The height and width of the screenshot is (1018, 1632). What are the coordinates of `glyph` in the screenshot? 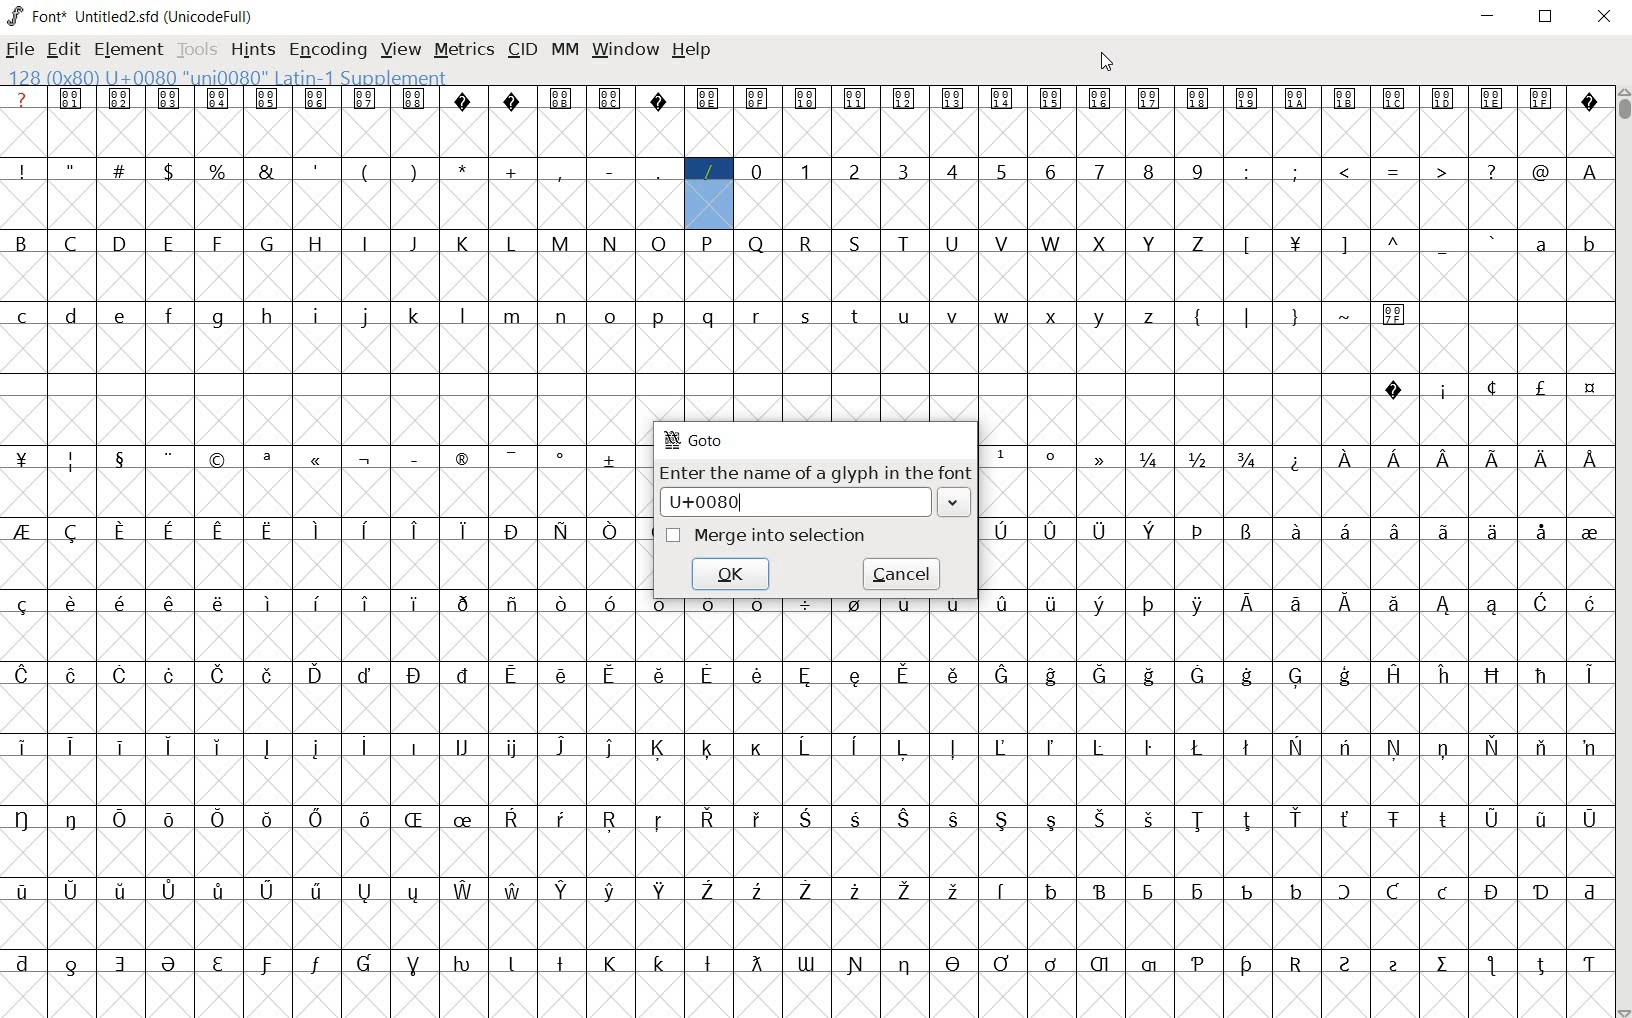 It's located at (218, 461).